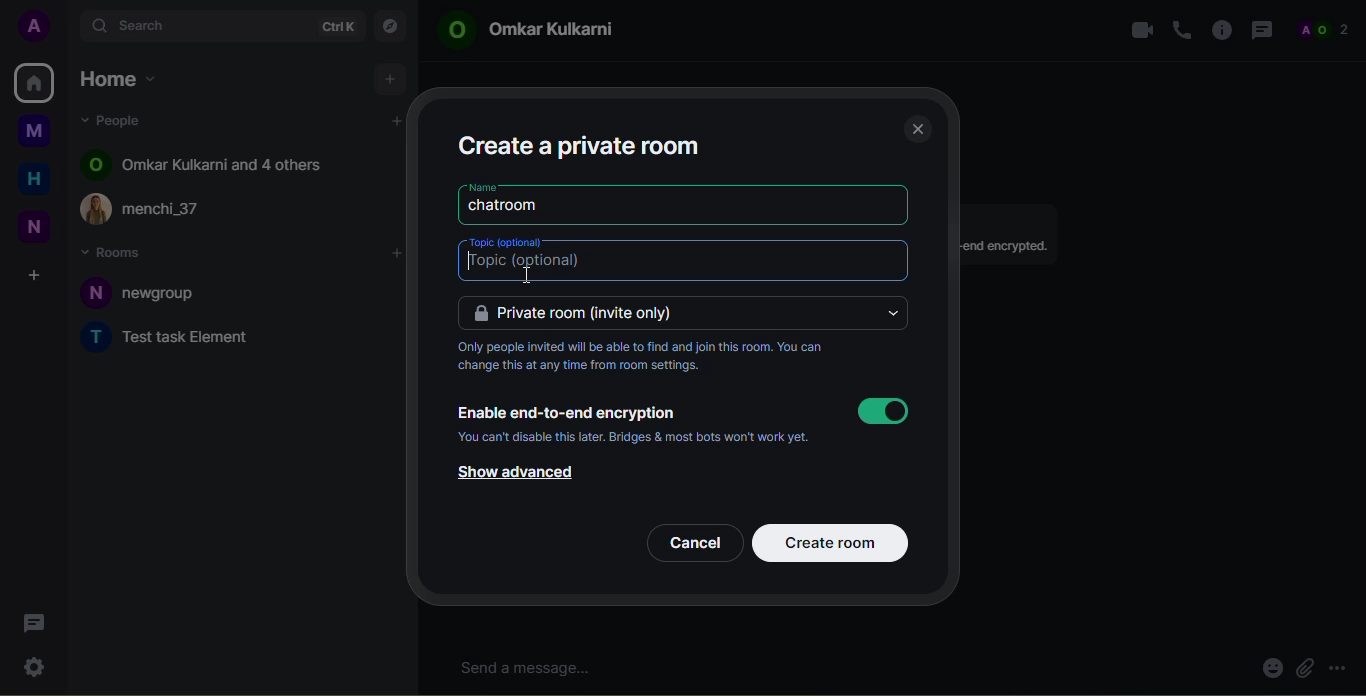 The width and height of the screenshot is (1366, 696). What do you see at coordinates (882, 411) in the screenshot?
I see `enabled` at bounding box center [882, 411].